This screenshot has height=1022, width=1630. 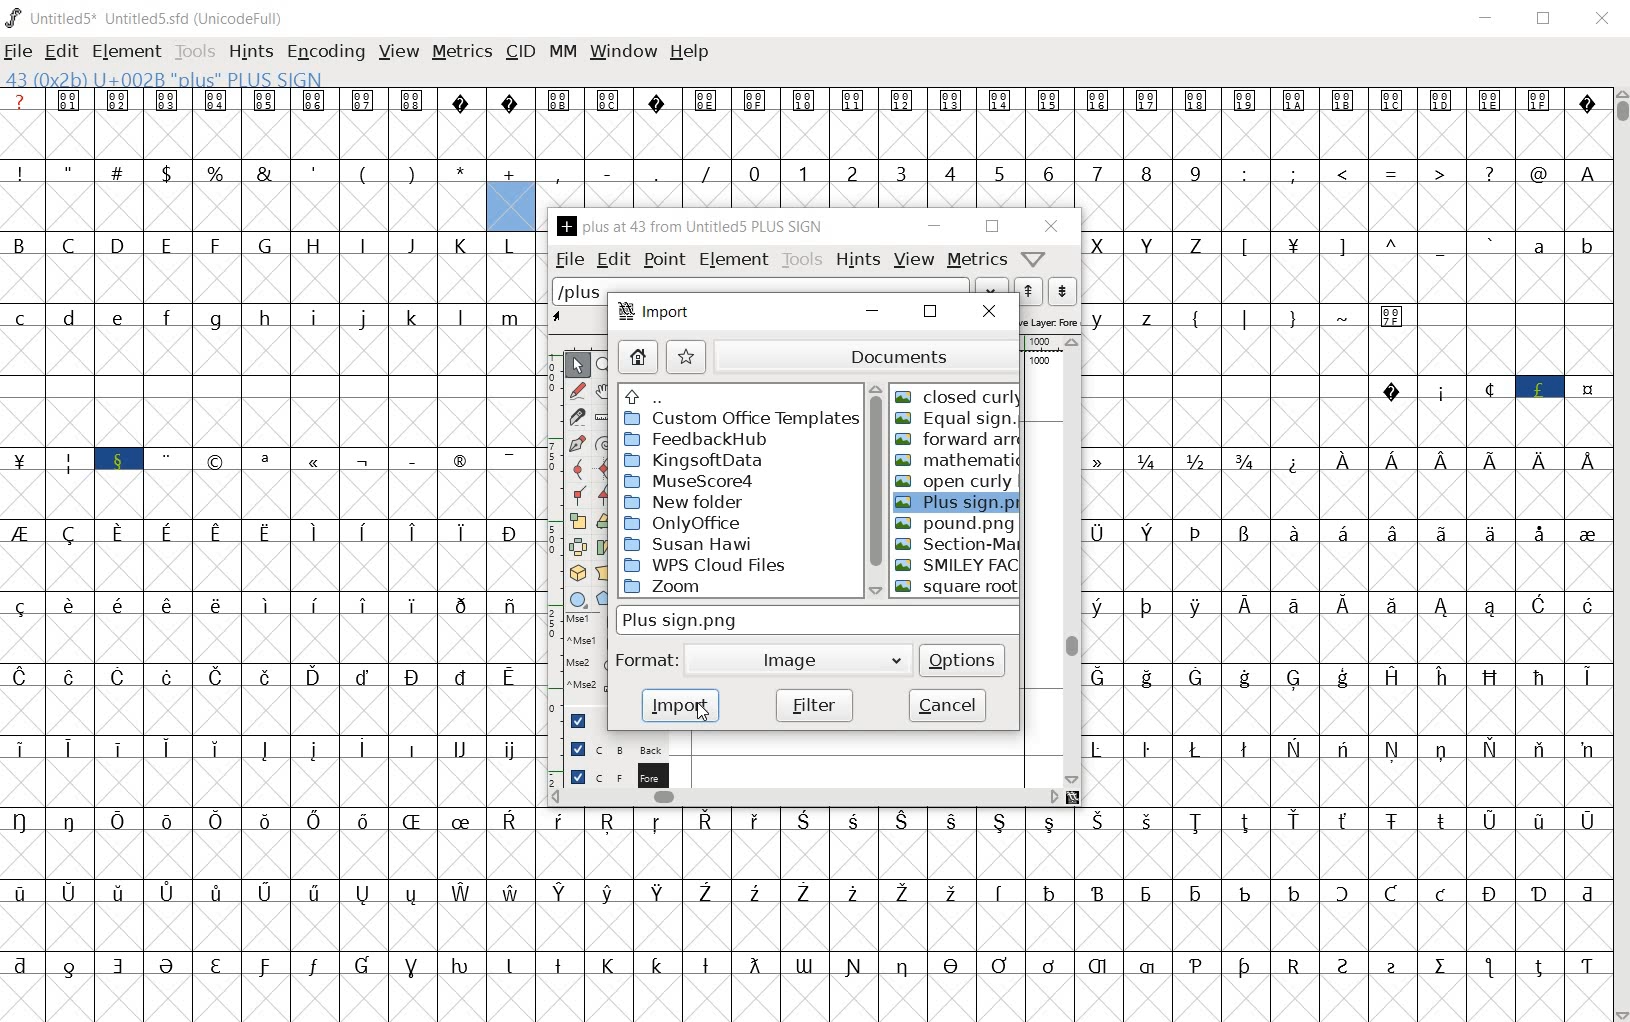 I want to click on polygon or star, so click(x=605, y=597).